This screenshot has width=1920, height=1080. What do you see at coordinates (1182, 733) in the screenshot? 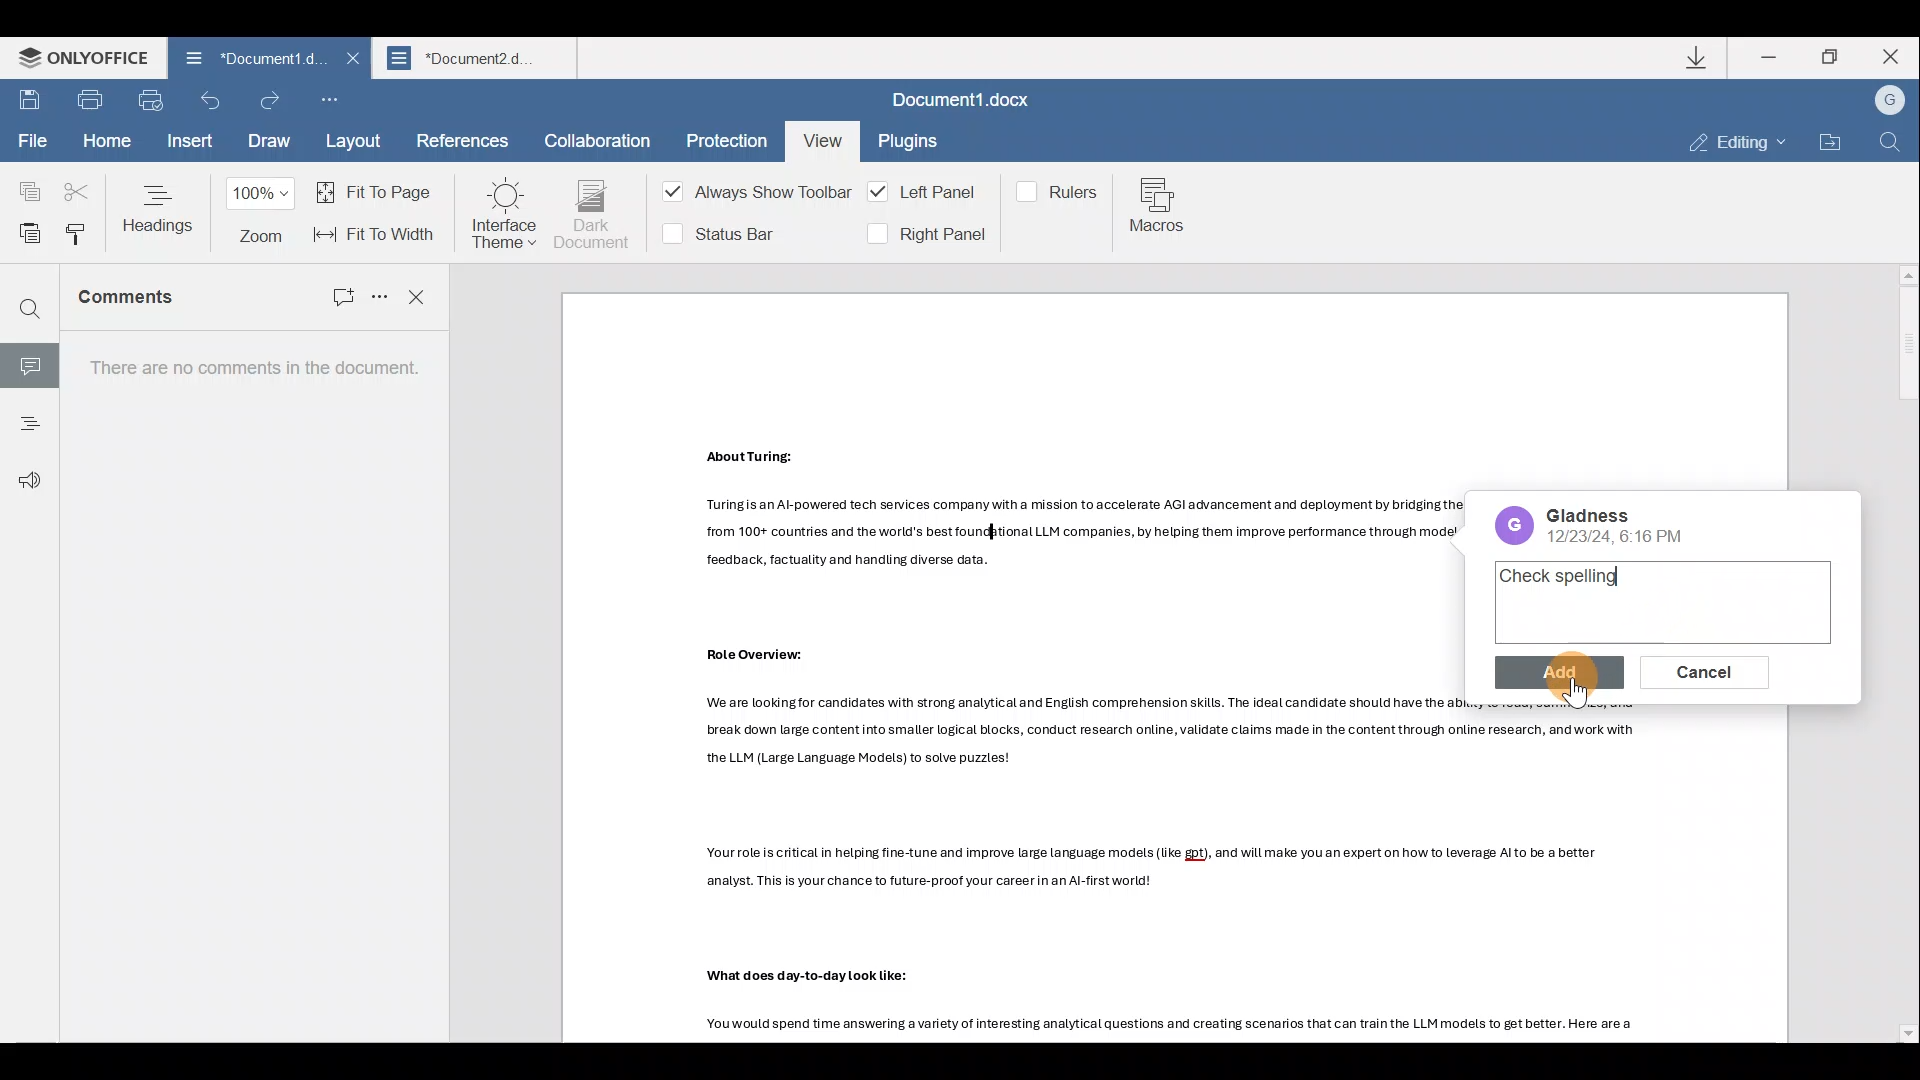
I see `` at bounding box center [1182, 733].